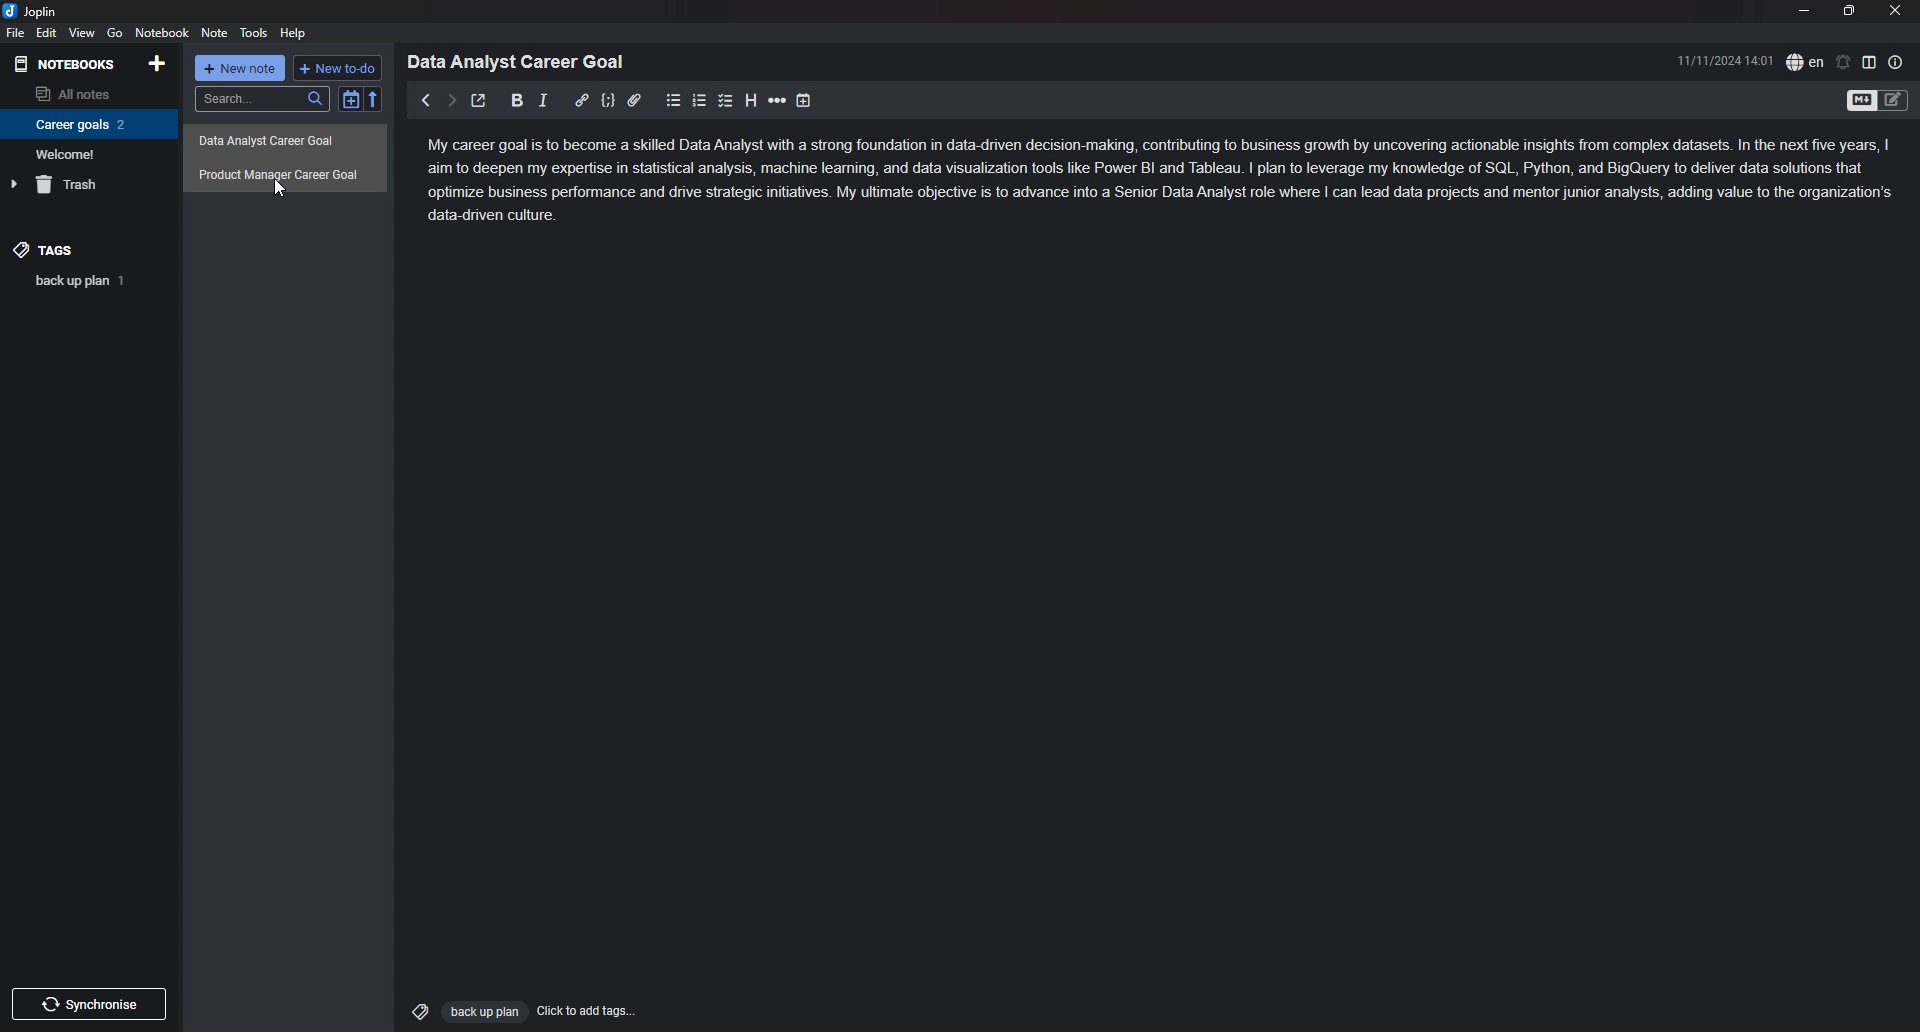 The width and height of the screenshot is (1920, 1032). I want to click on toggle sort order, so click(350, 99).